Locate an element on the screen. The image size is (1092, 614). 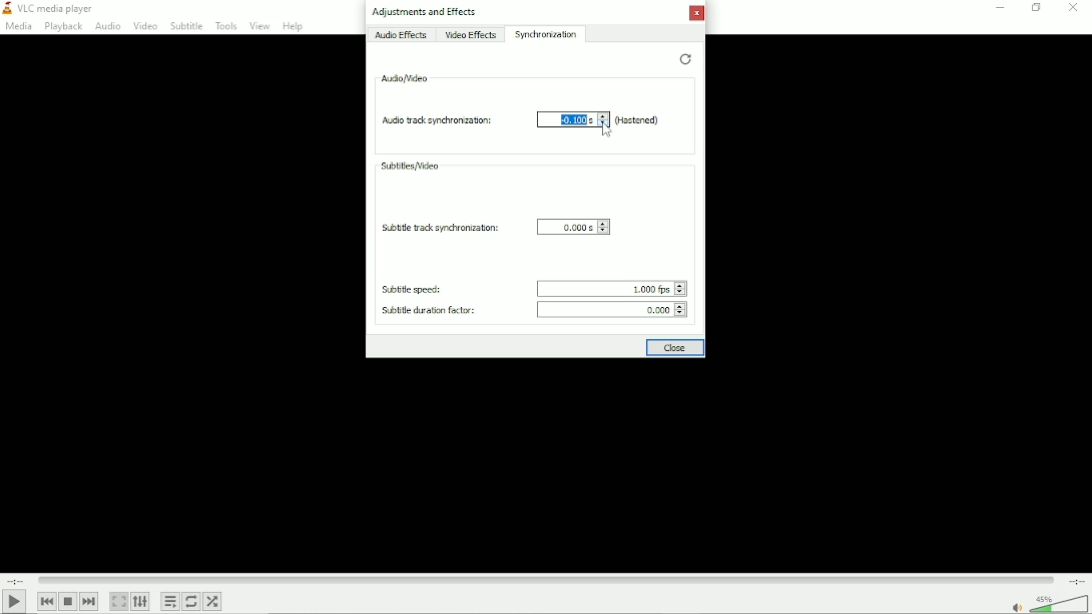
Close is located at coordinates (1074, 12).